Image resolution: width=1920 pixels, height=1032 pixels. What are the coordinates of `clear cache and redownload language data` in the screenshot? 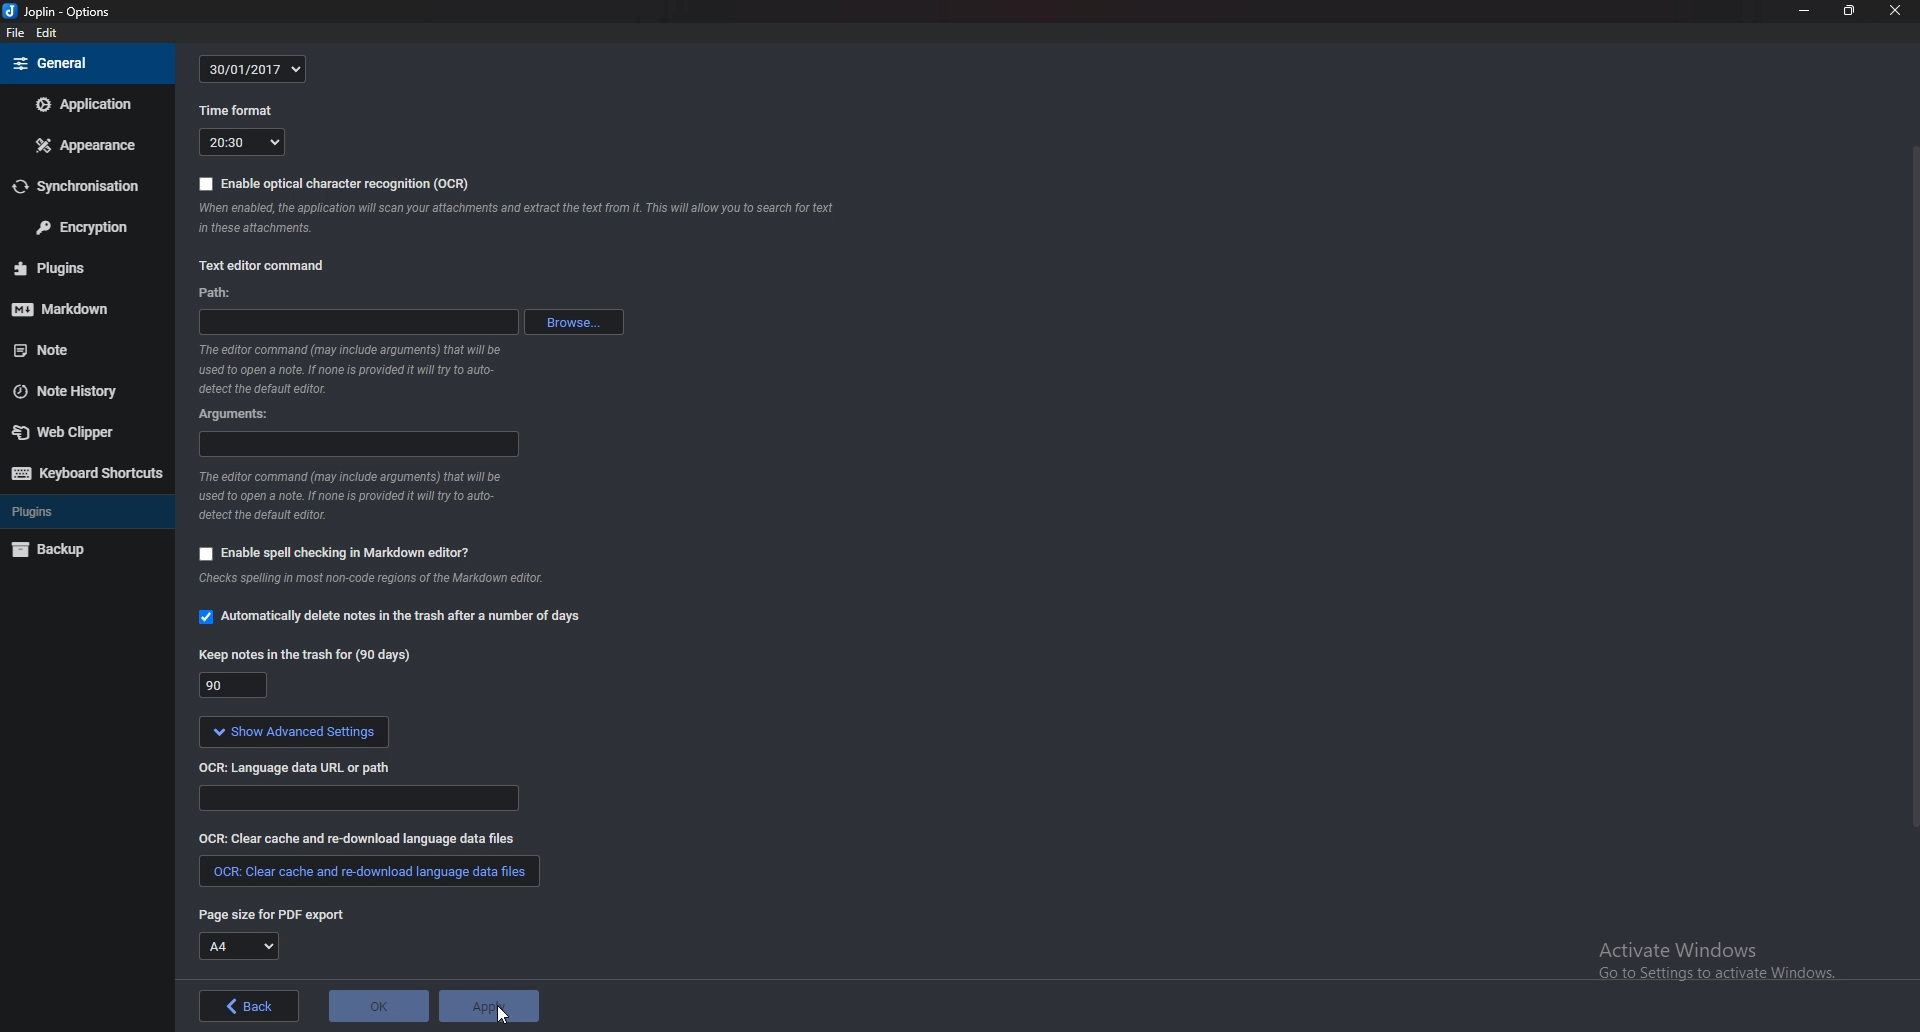 It's located at (368, 871).